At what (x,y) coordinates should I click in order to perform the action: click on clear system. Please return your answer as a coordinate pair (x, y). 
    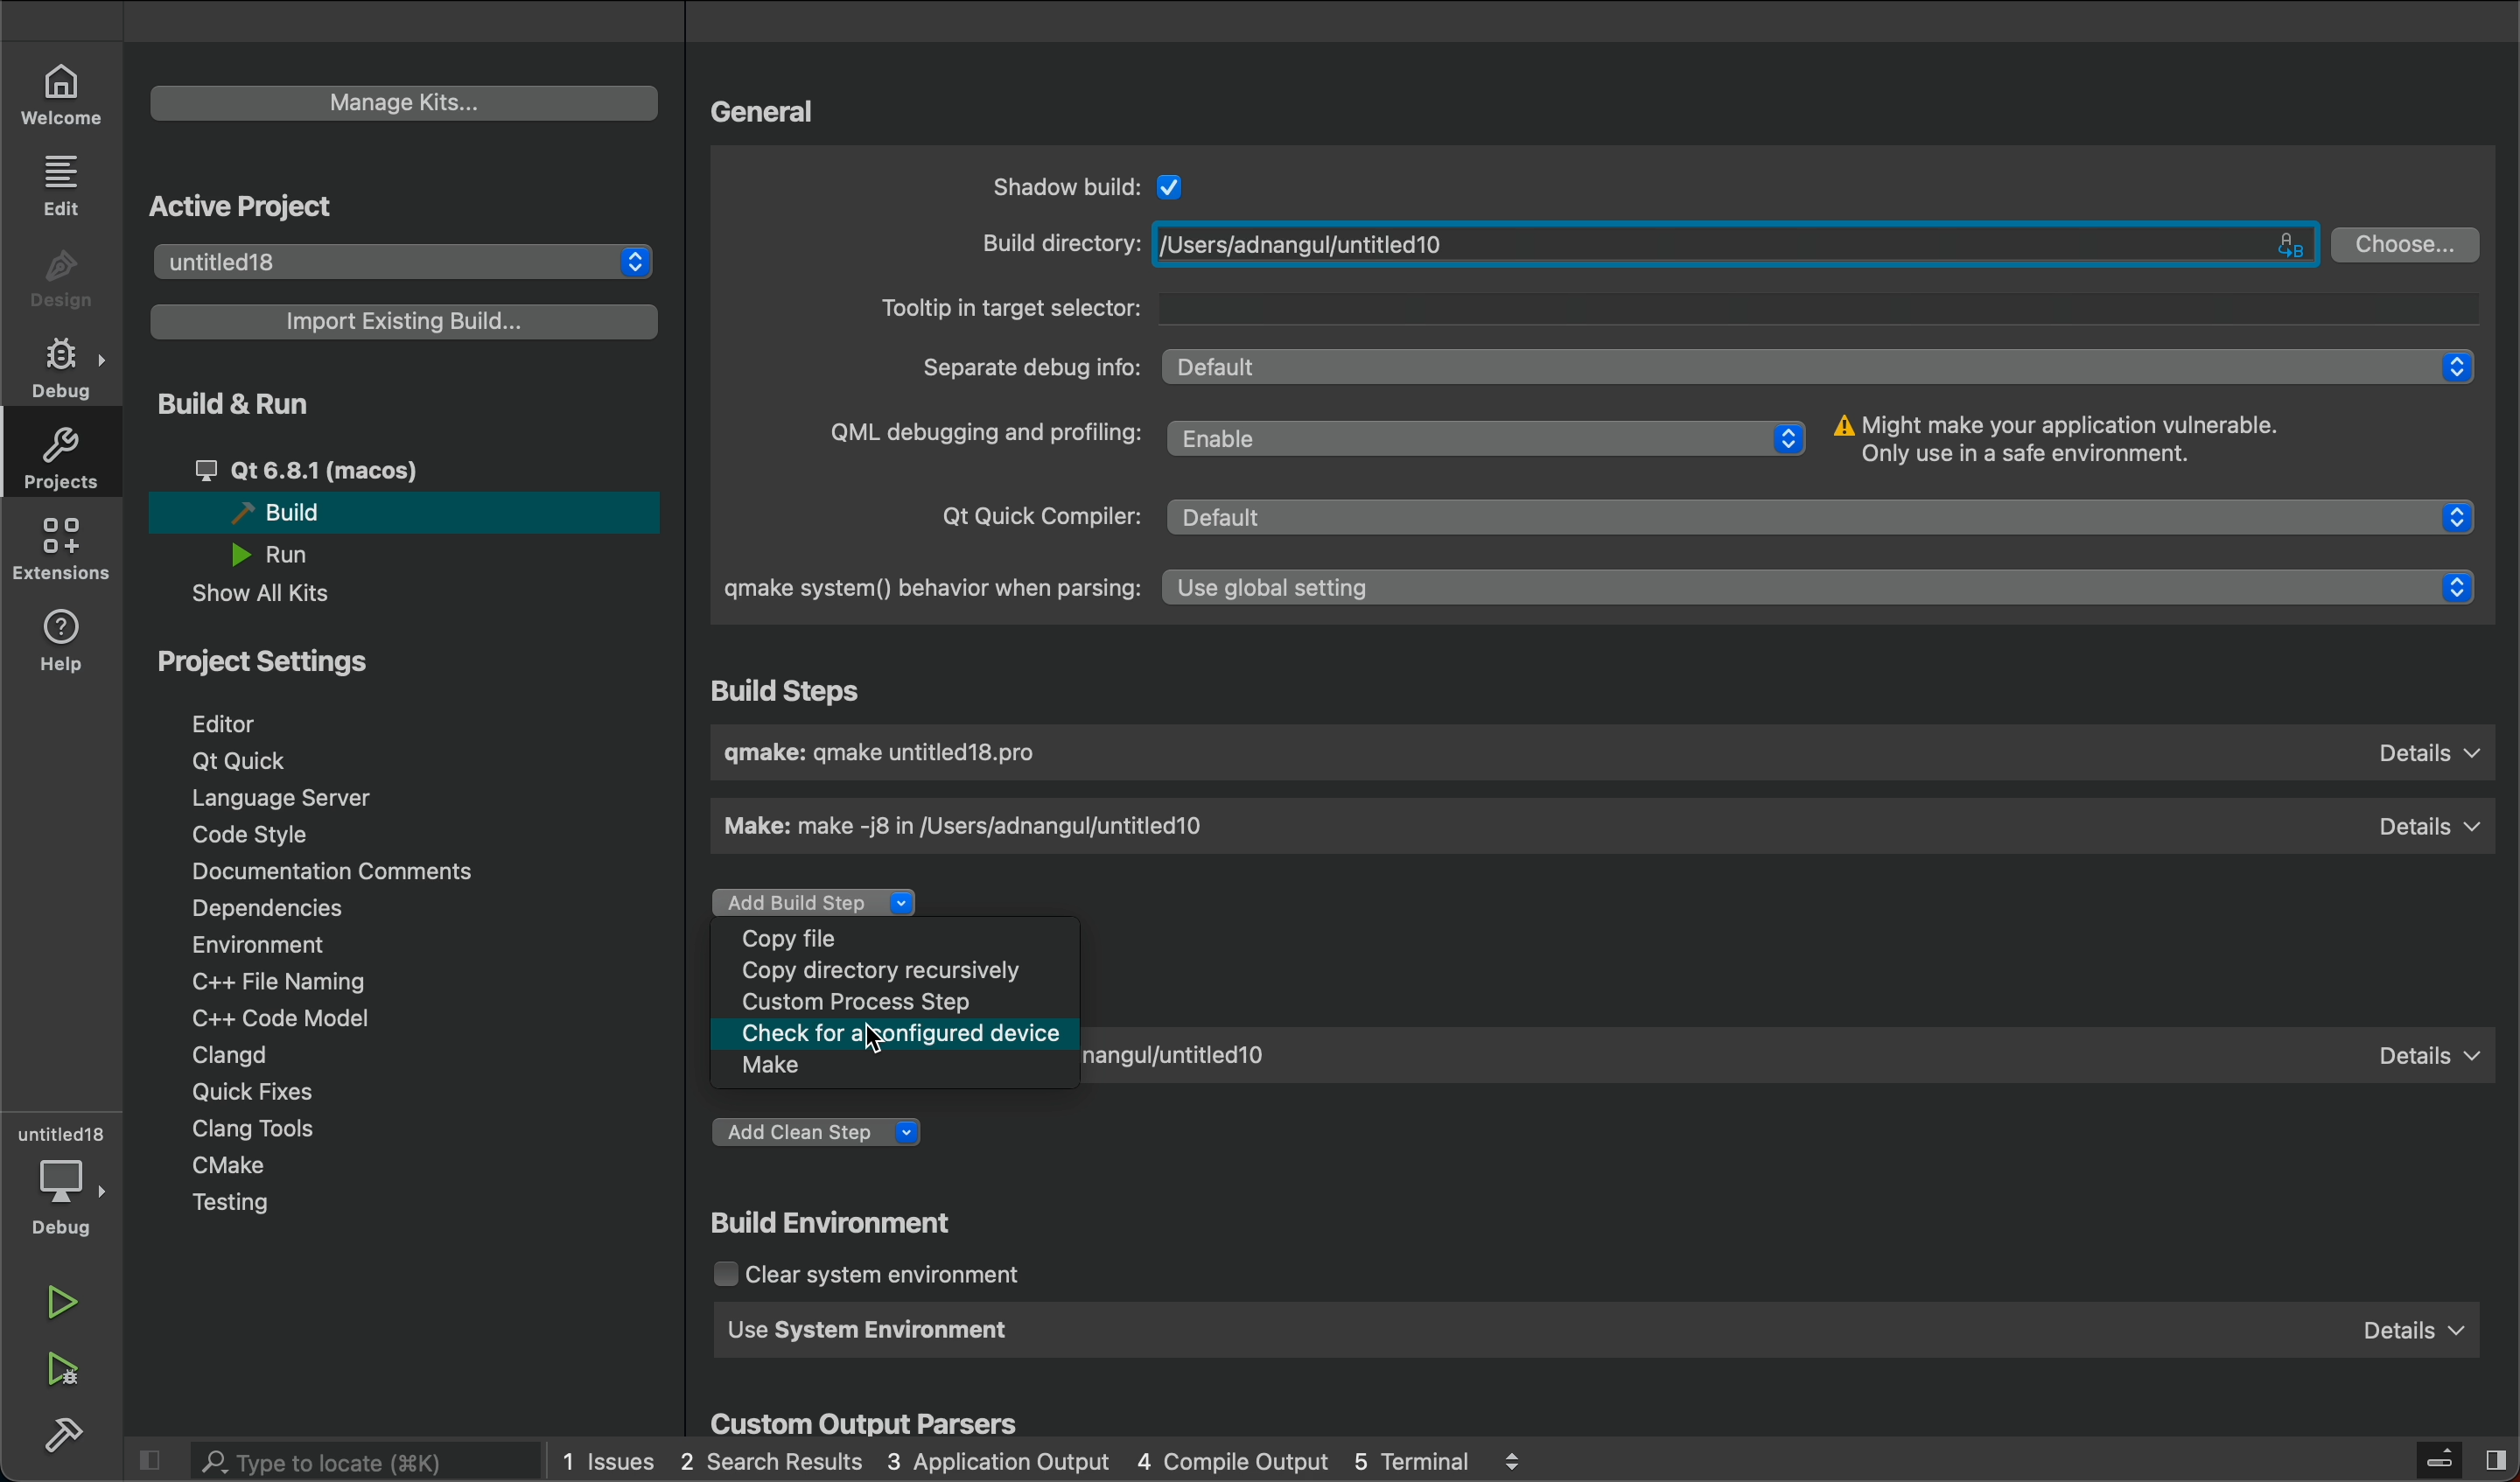
    Looking at the image, I should click on (978, 1271).